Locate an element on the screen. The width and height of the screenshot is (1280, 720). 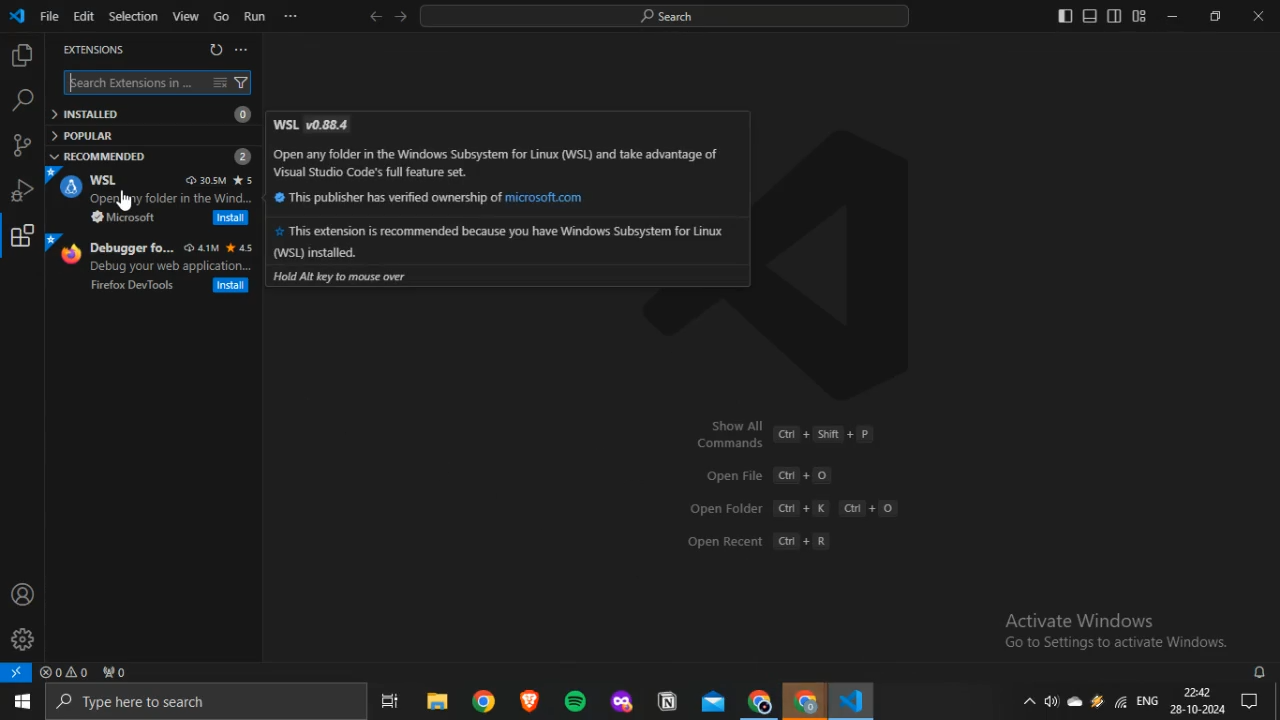
WSL is located at coordinates (104, 180).